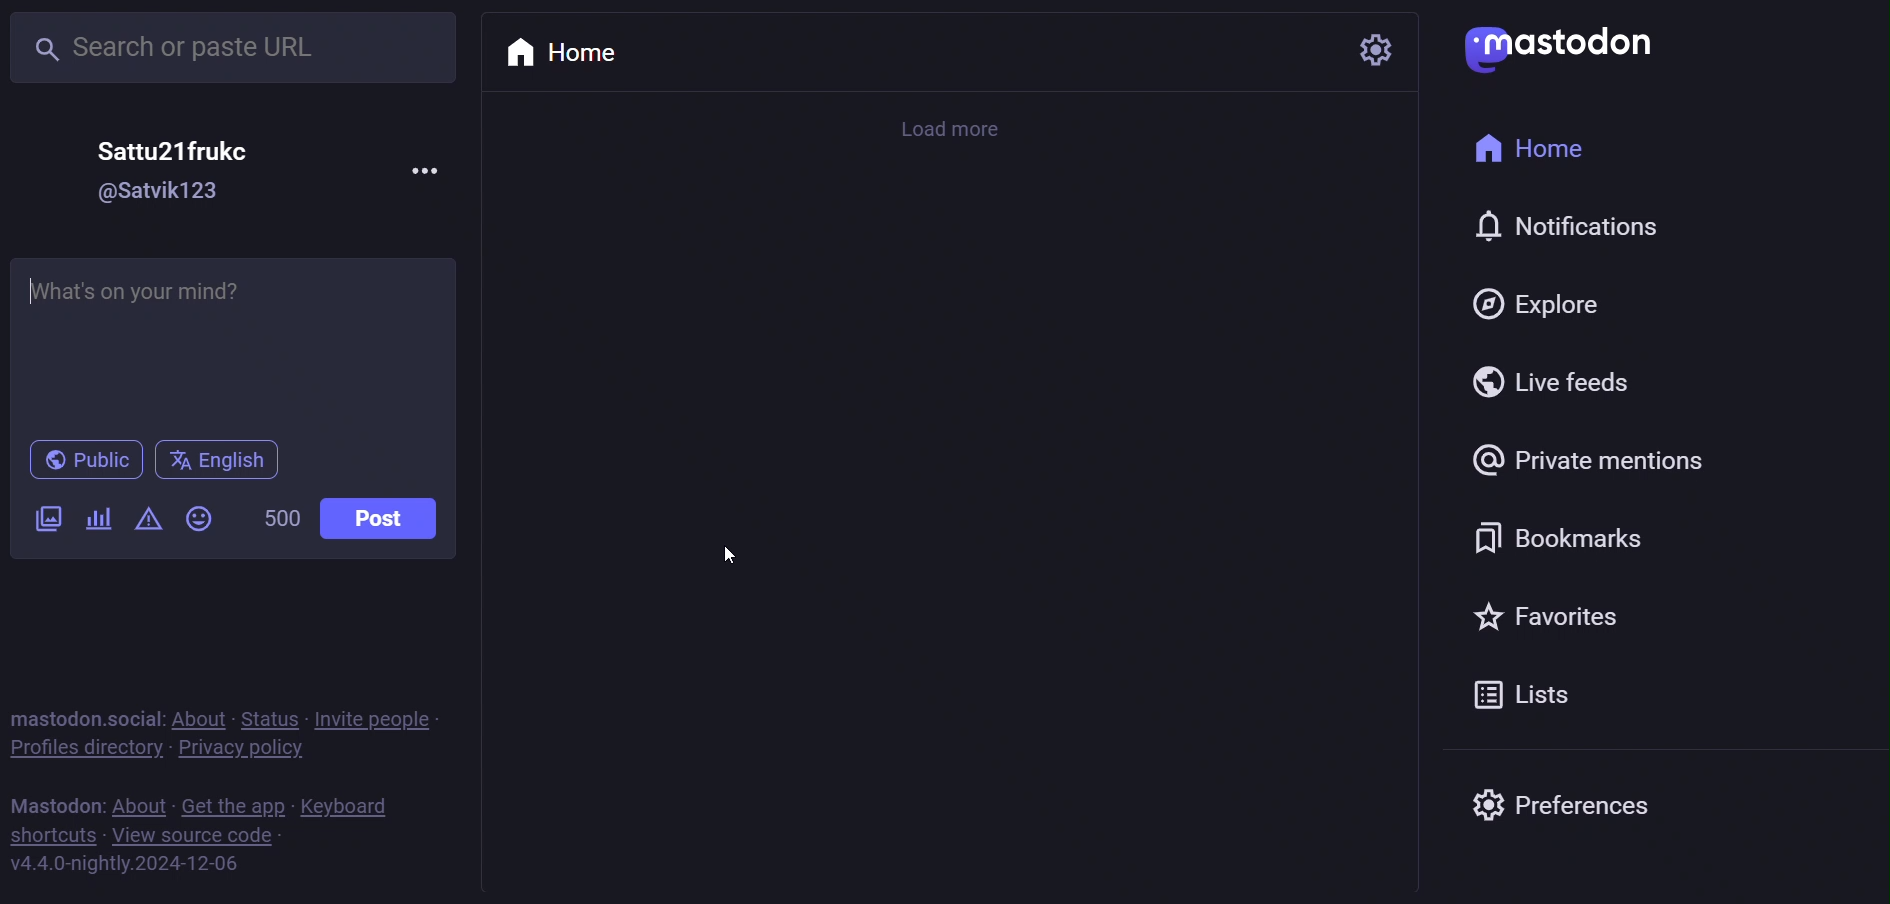 This screenshot has width=1890, height=904. Describe the element at coordinates (1568, 152) in the screenshot. I see `home` at that location.